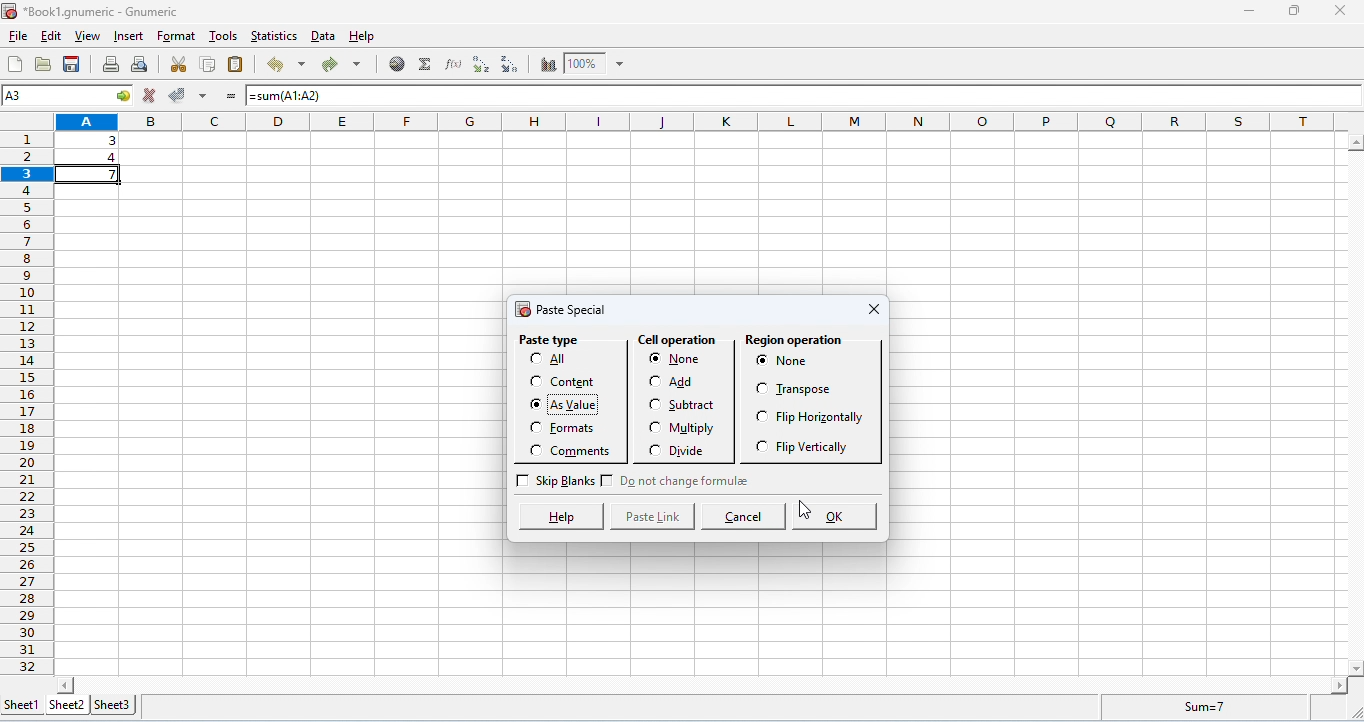  Describe the element at coordinates (806, 508) in the screenshot. I see `cursor movement` at that location.